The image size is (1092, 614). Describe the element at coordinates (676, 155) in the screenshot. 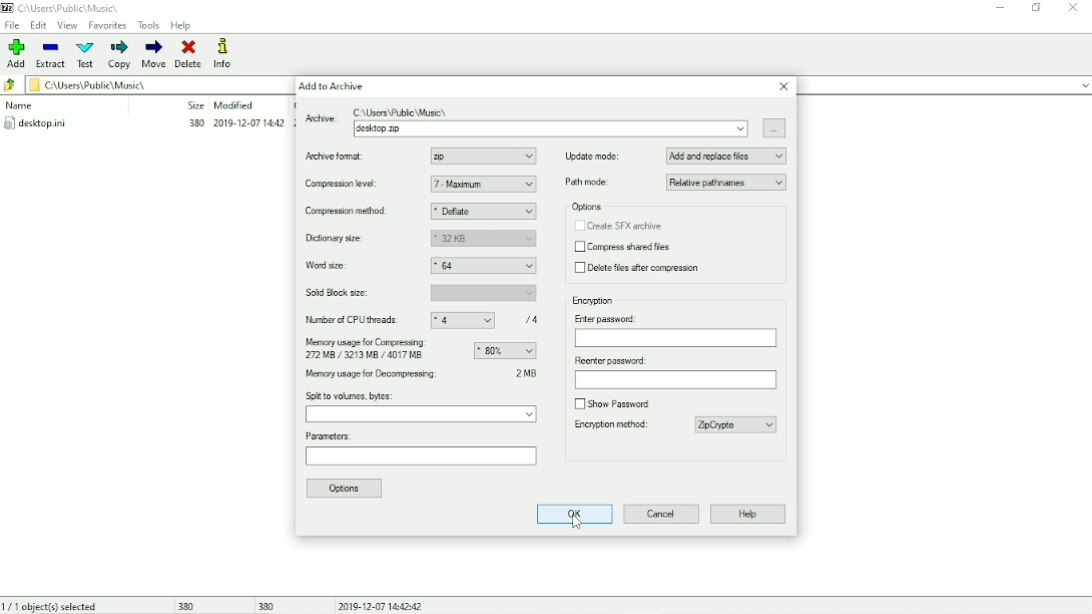

I see `Update mode` at that location.